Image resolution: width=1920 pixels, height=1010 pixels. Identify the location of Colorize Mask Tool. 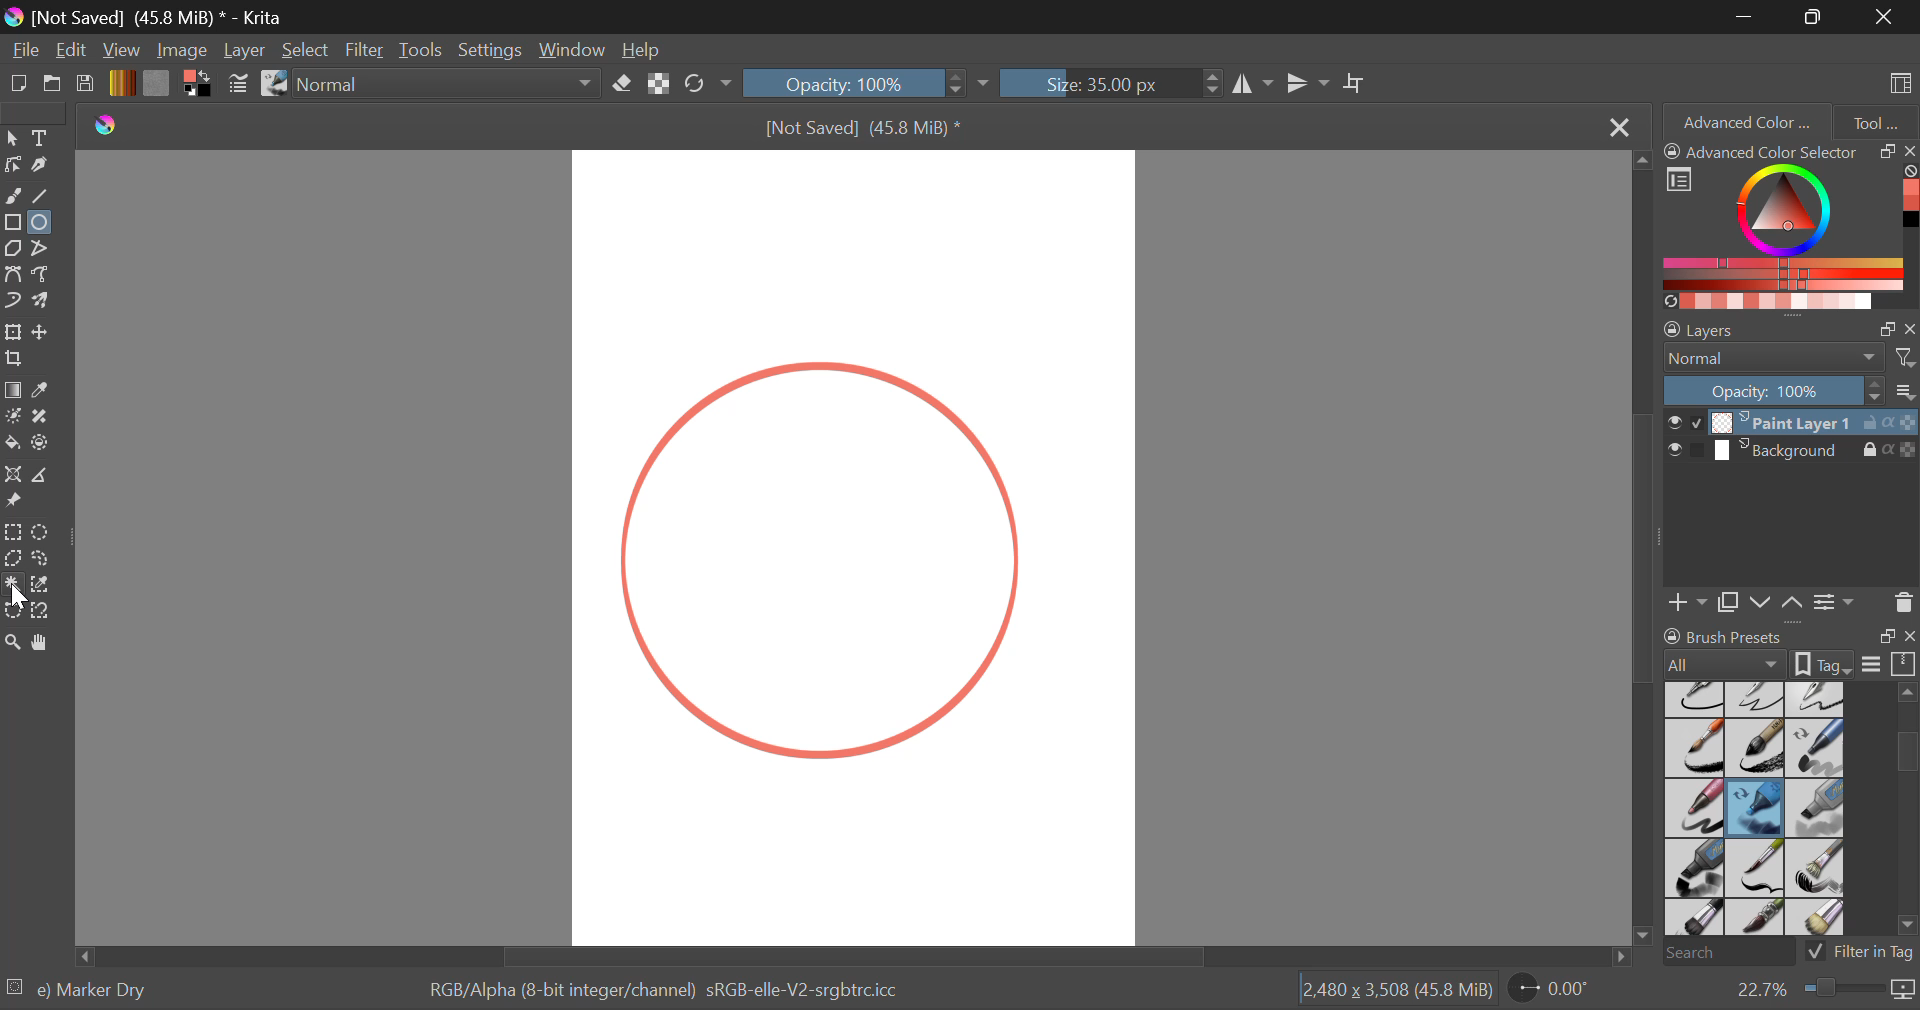
(14, 418).